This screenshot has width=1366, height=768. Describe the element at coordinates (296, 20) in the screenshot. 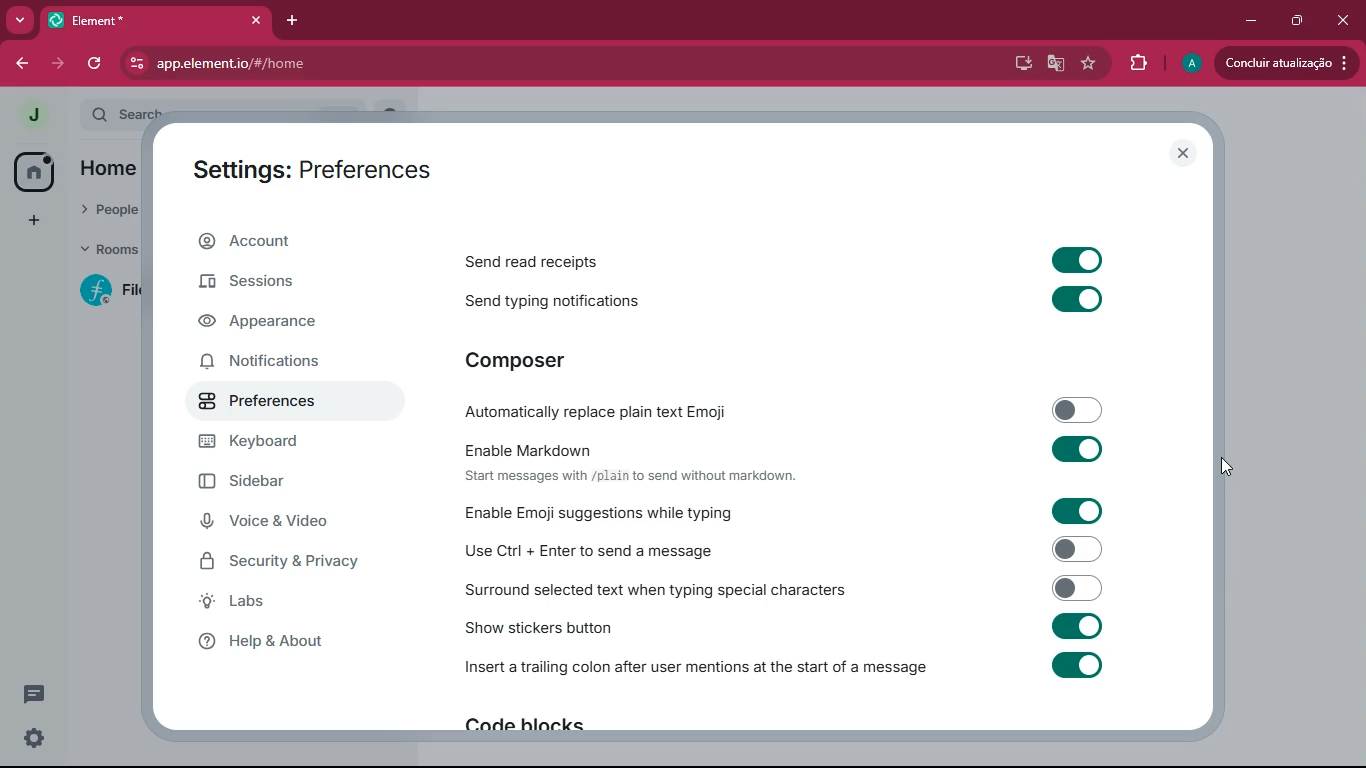

I see `add tab` at that location.